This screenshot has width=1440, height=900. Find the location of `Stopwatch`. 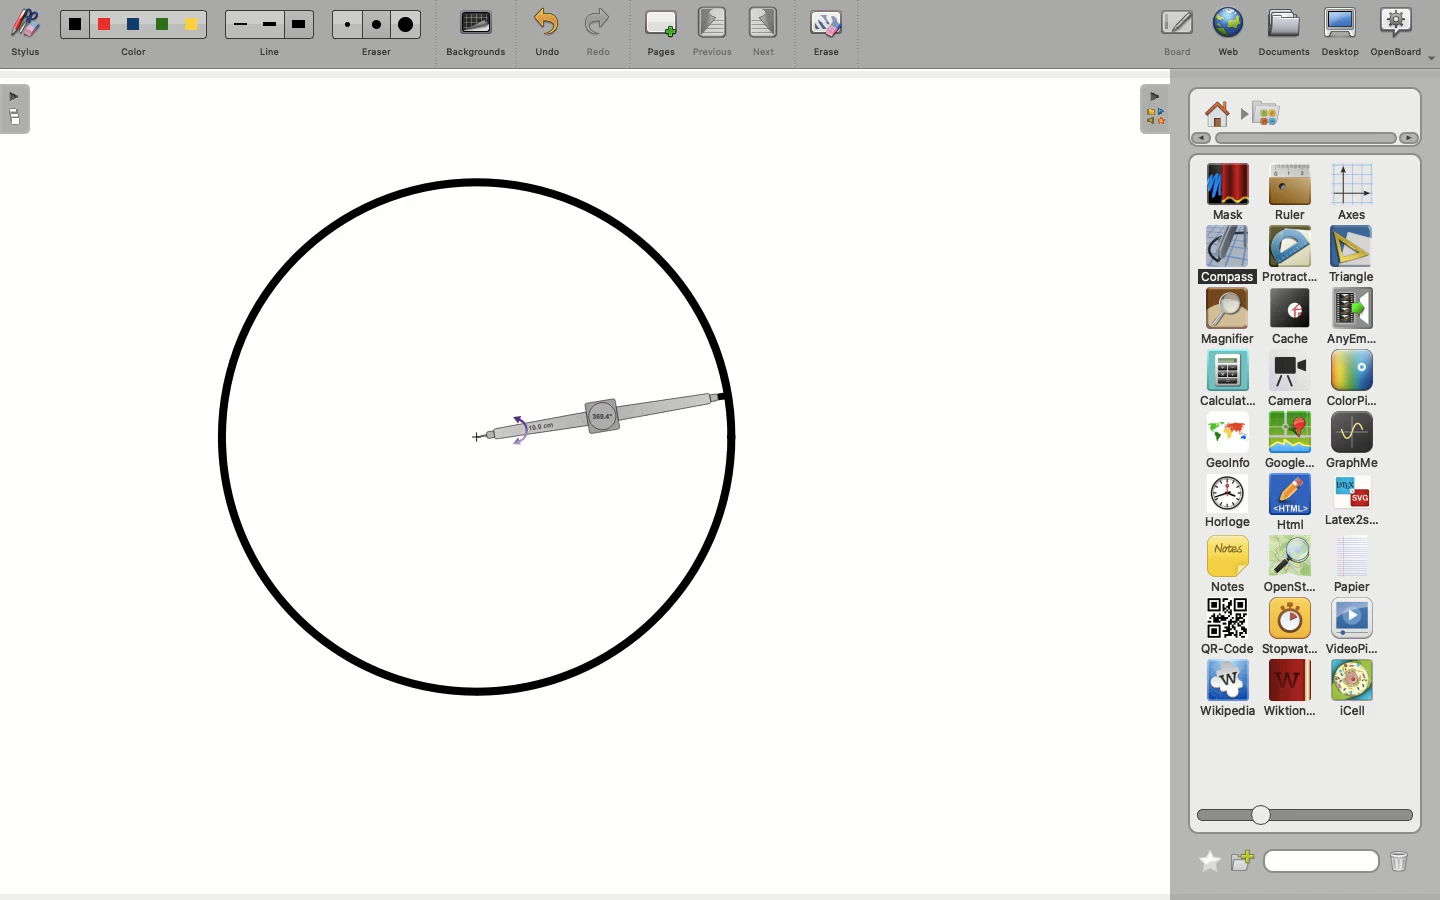

Stopwatch is located at coordinates (1288, 628).